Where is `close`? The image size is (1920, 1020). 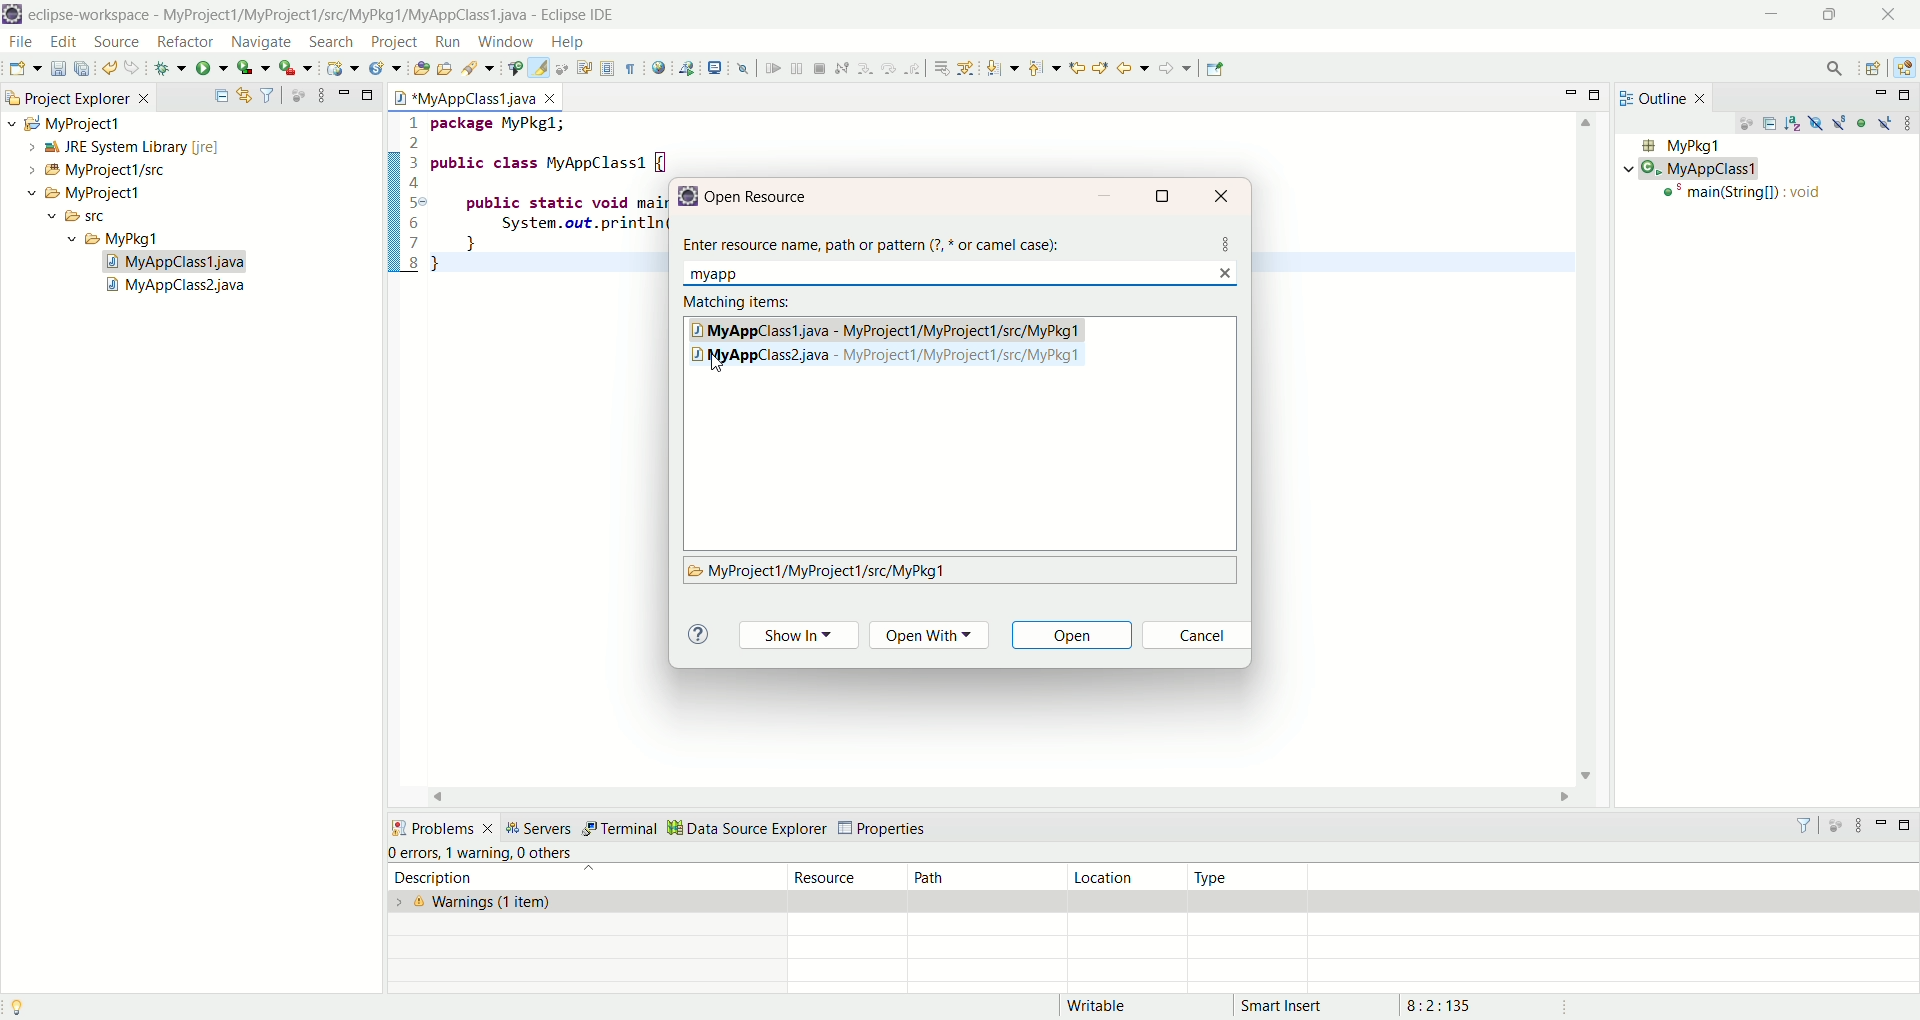 close is located at coordinates (1225, 194).